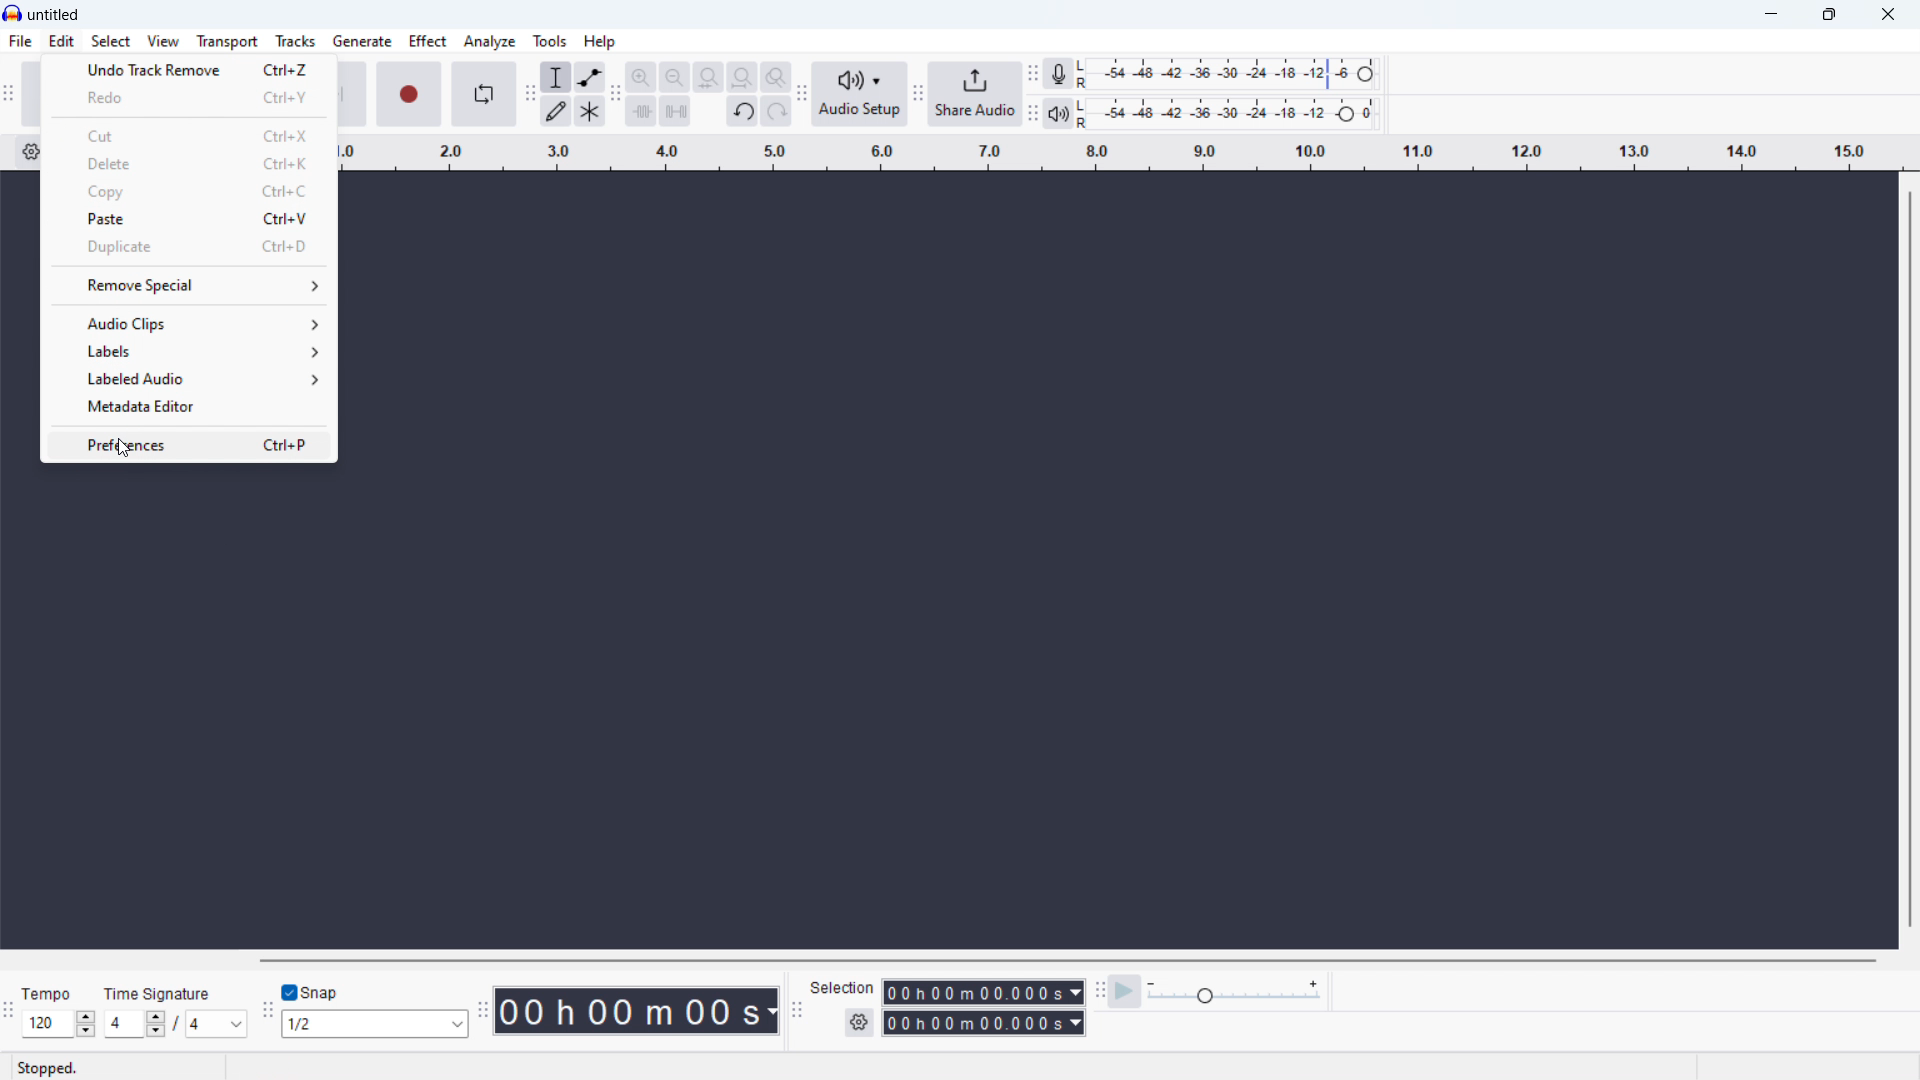  What do you see at coordinates (191, 191) in the screenshot?
I see `copy` at bounding box center [191, 191].